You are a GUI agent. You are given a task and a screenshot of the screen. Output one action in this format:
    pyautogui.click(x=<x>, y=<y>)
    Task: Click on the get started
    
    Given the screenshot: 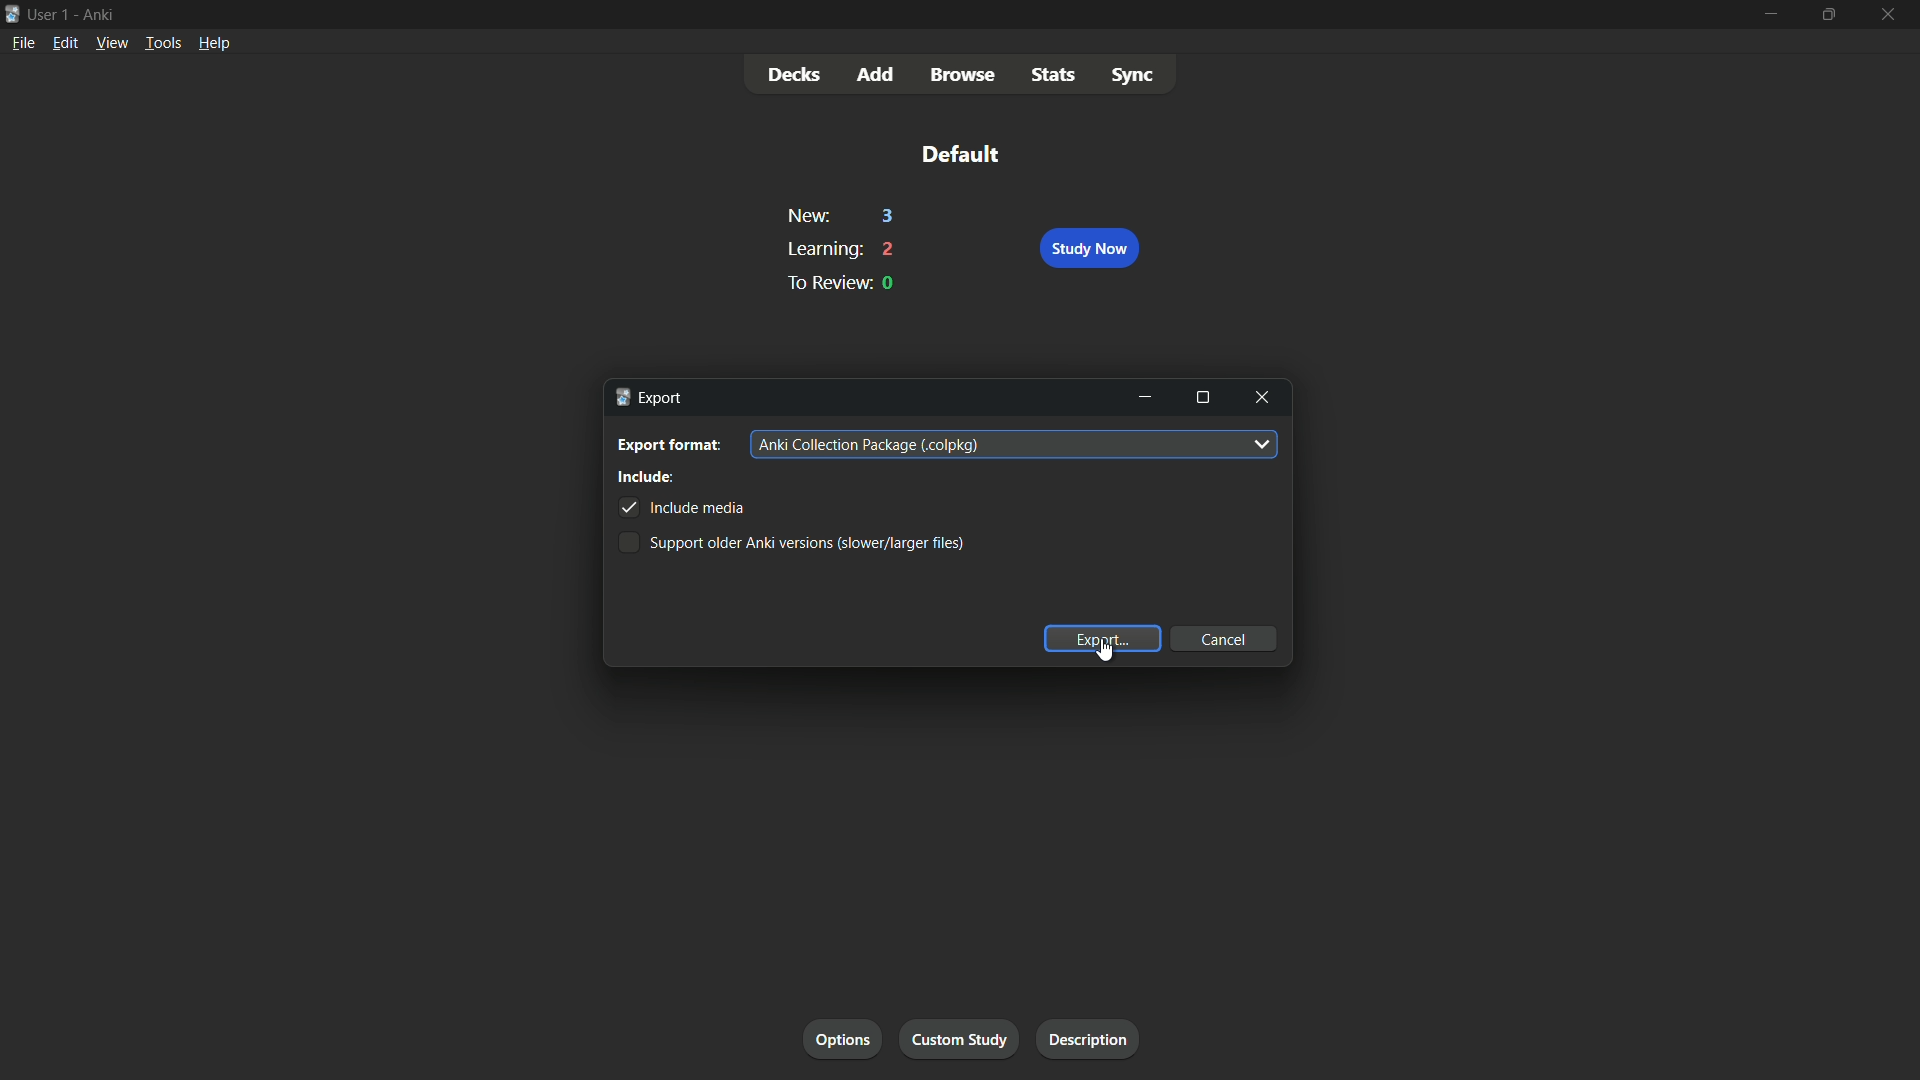 What is the action you would take?
    pyautogui.click(x=844, y=1041)
    